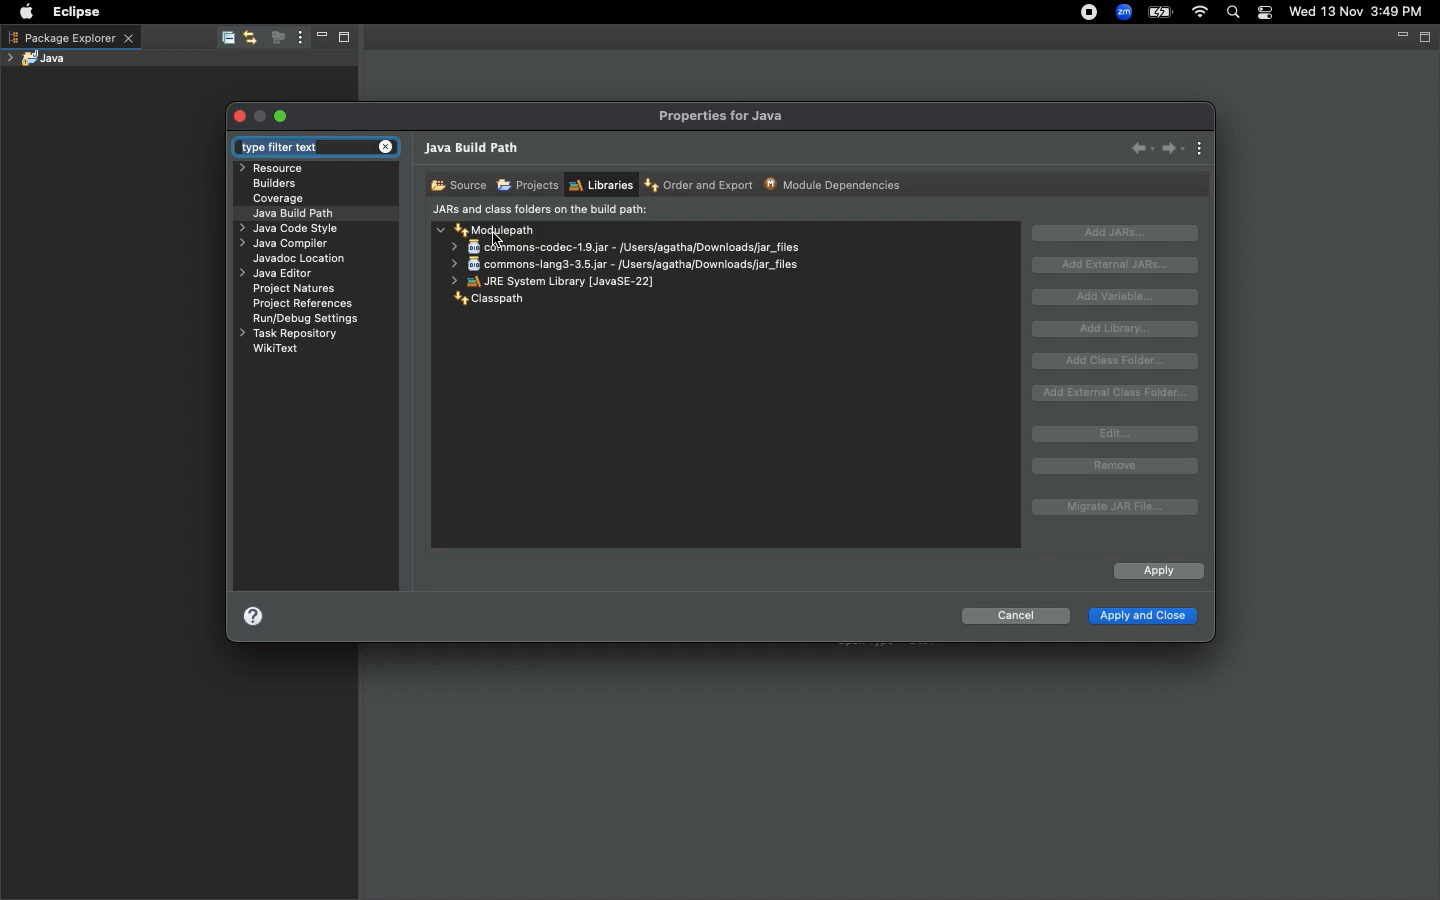  I want to click on Apple logo, so click(26, 12).